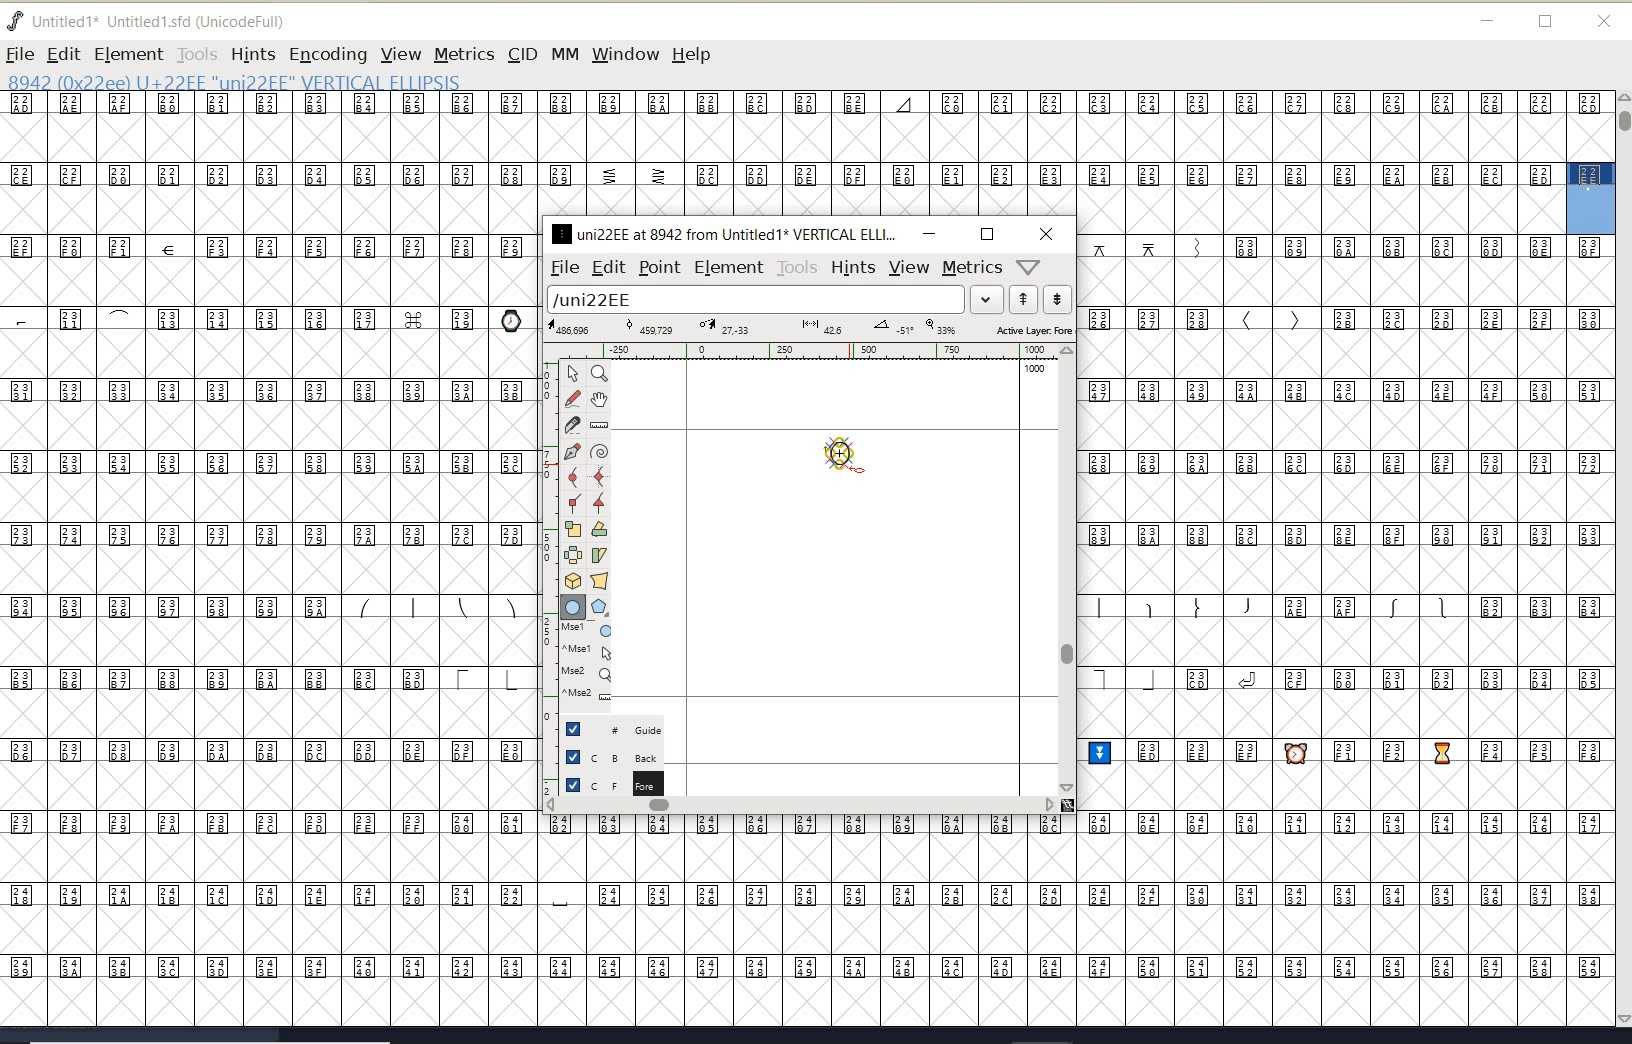 This screenshot has width=1632, height=1044. I want to click on close, so click(1047, 234).